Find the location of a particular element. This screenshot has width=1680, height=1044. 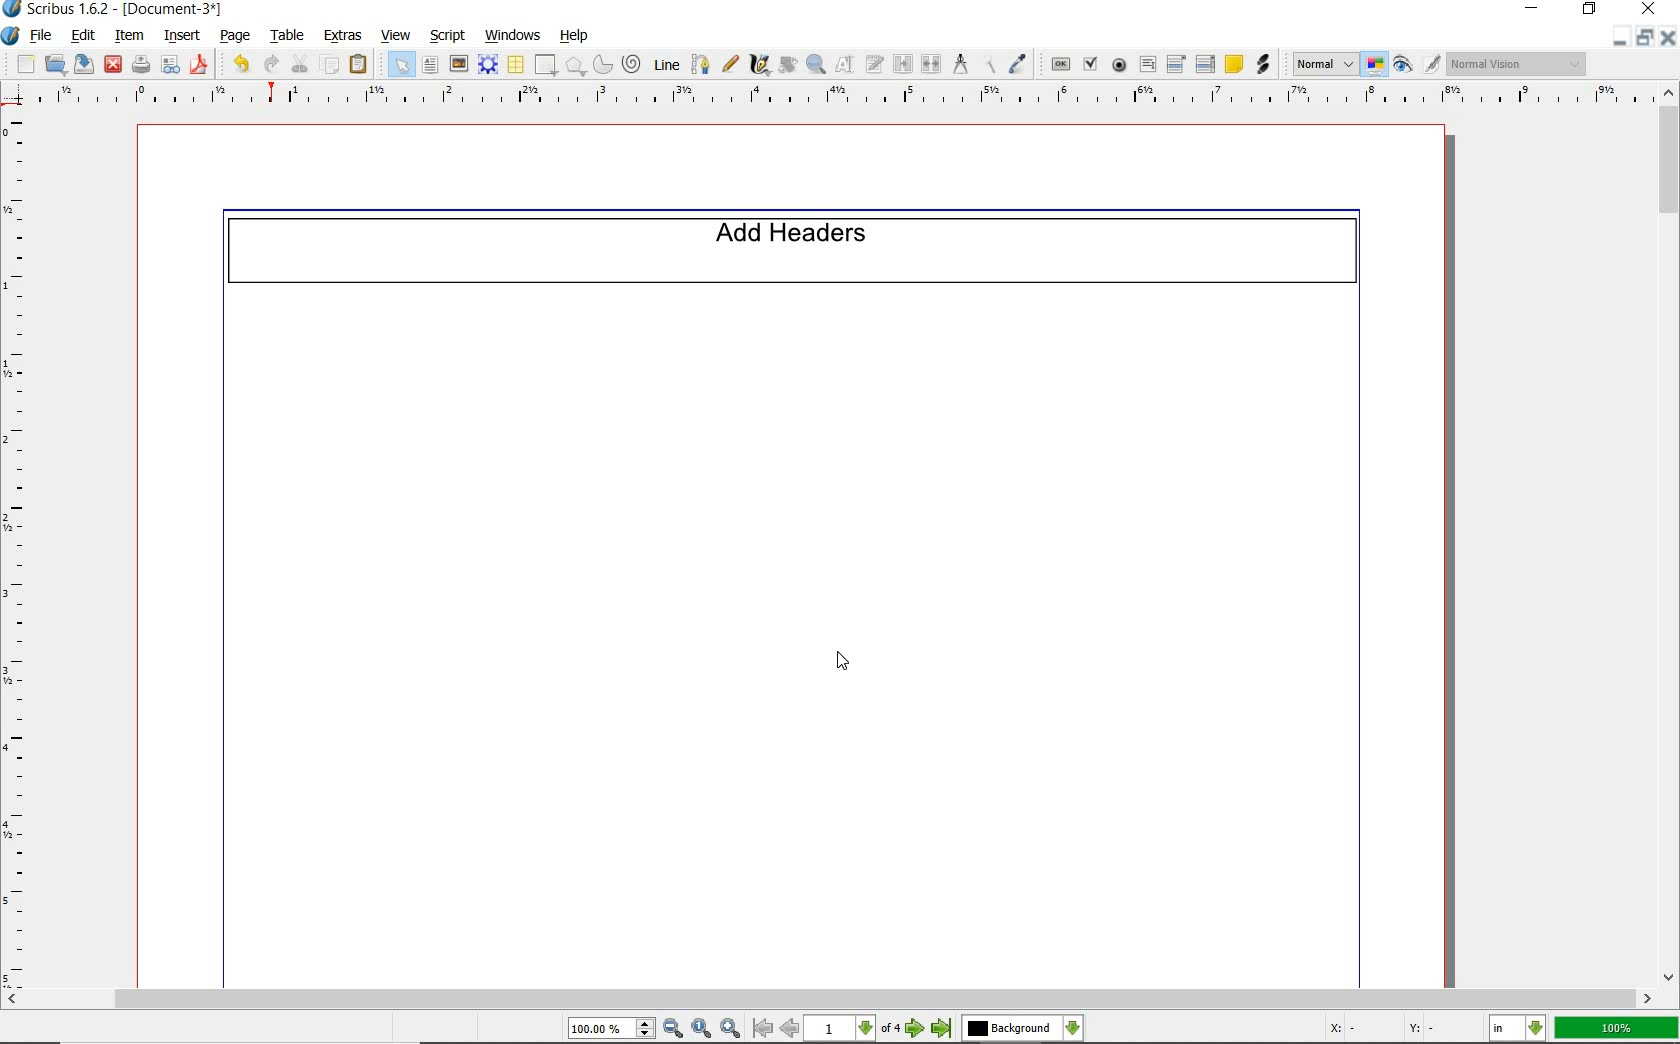

toggle color management is located at coordinates (1377, 64).